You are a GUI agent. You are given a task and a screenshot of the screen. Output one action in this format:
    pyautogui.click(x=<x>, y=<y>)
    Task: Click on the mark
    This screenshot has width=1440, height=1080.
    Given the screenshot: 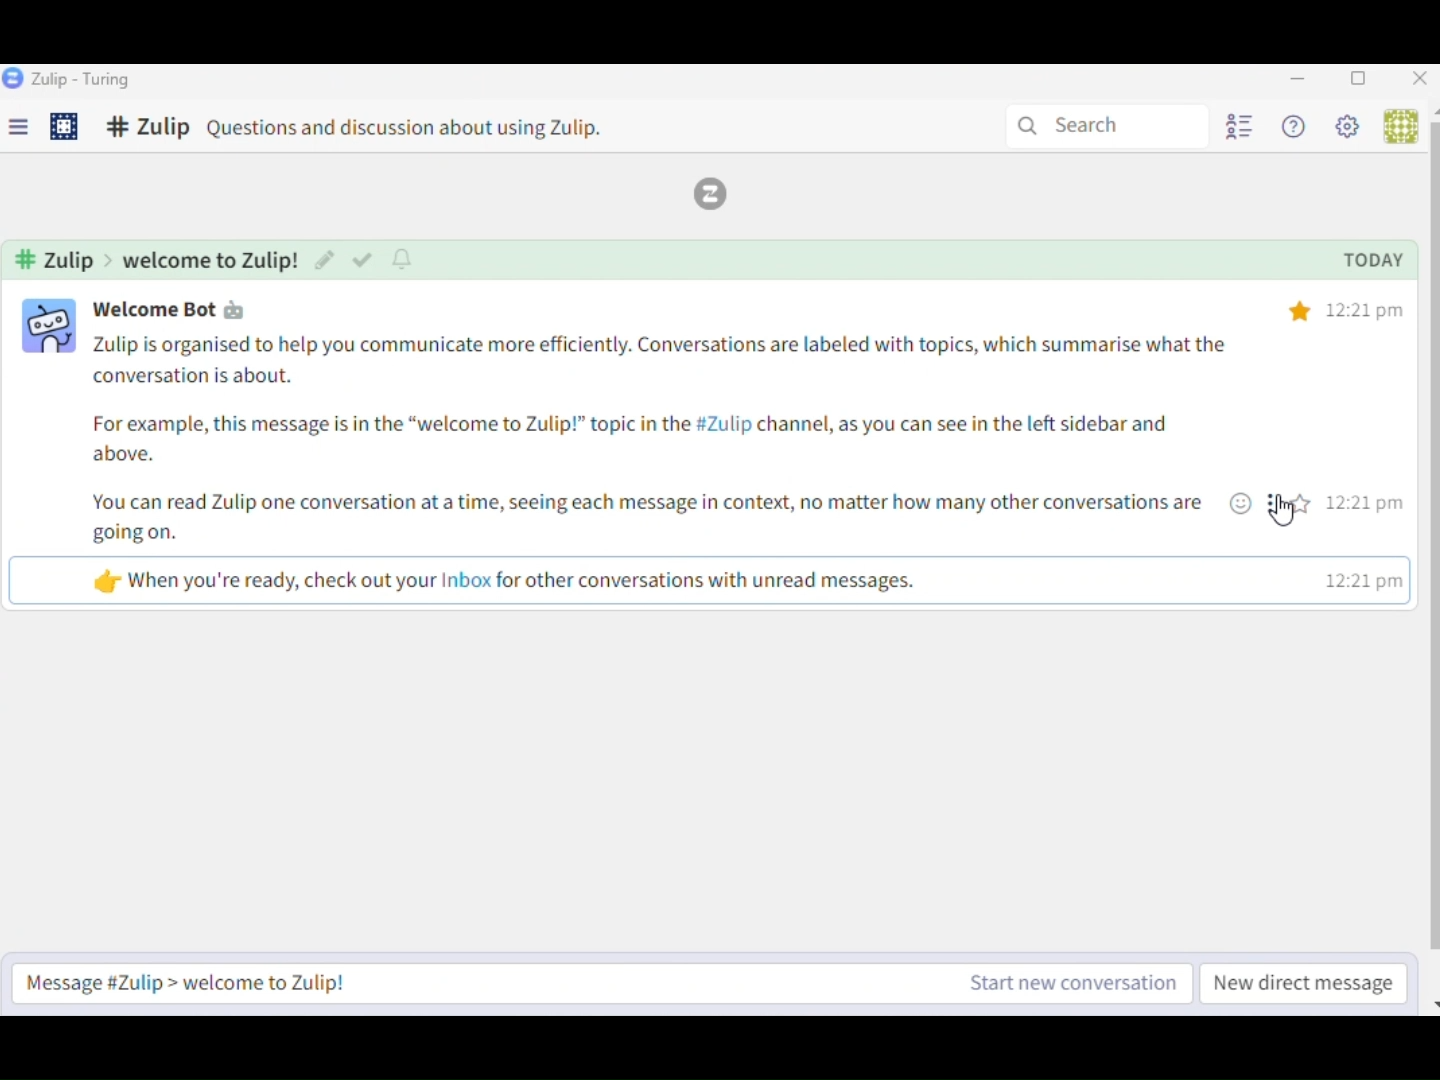 What is the action you would take?
    pyautogui.click(x=361, y=261)
    